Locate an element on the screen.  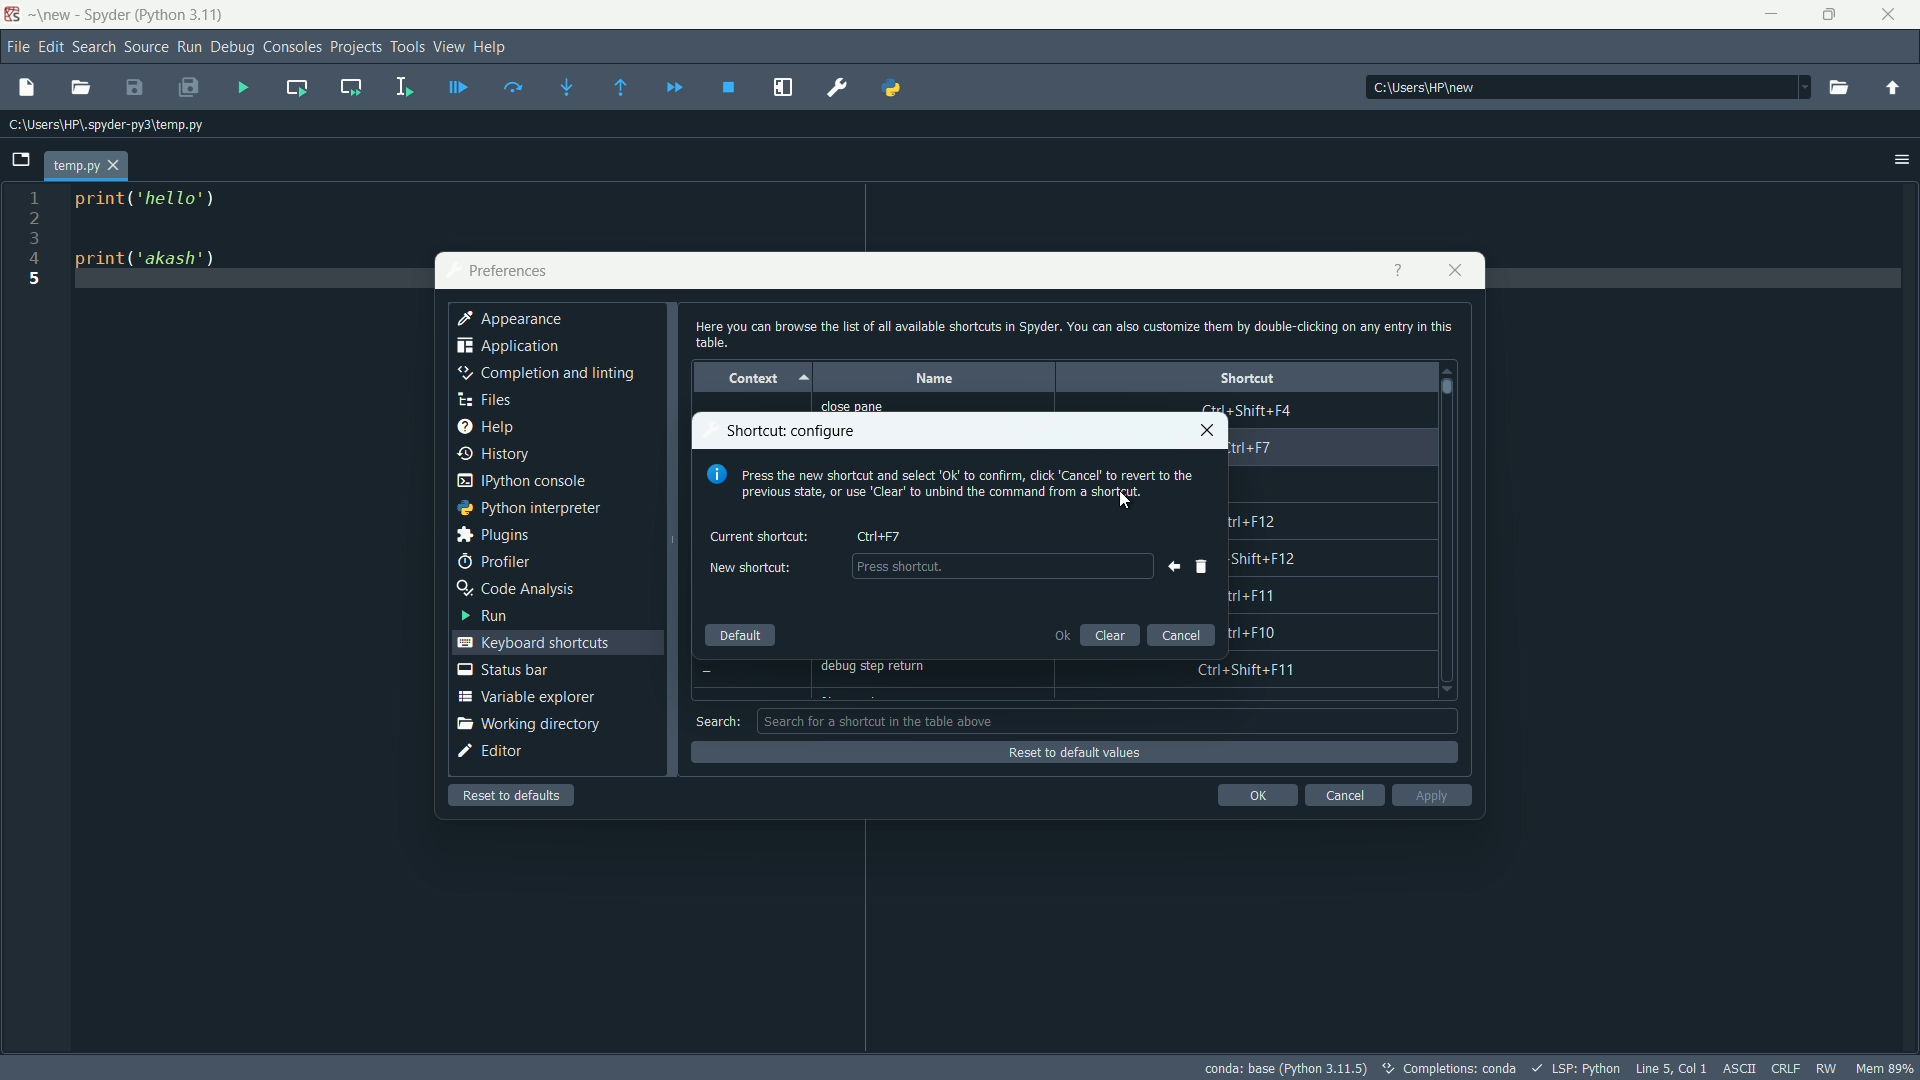
search bar is located at coordinates (1108, 720).